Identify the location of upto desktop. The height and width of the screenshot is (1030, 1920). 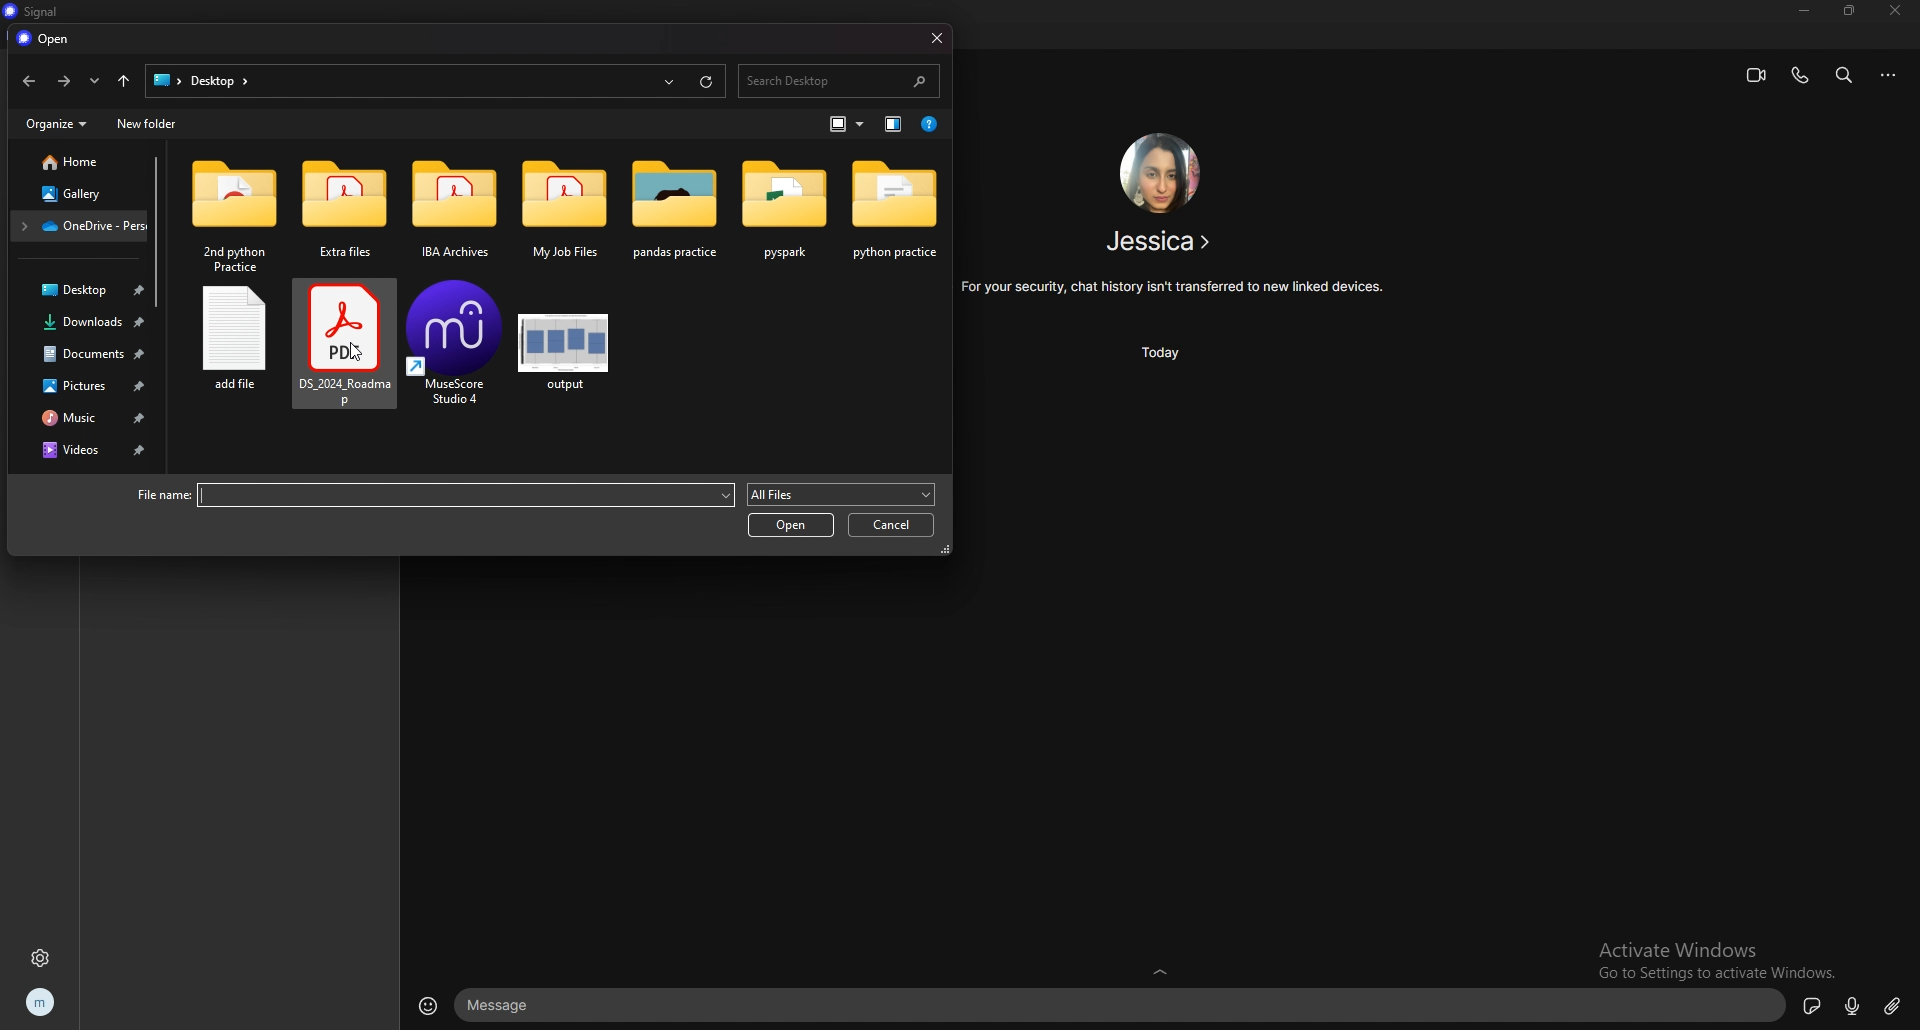
(123, 81).